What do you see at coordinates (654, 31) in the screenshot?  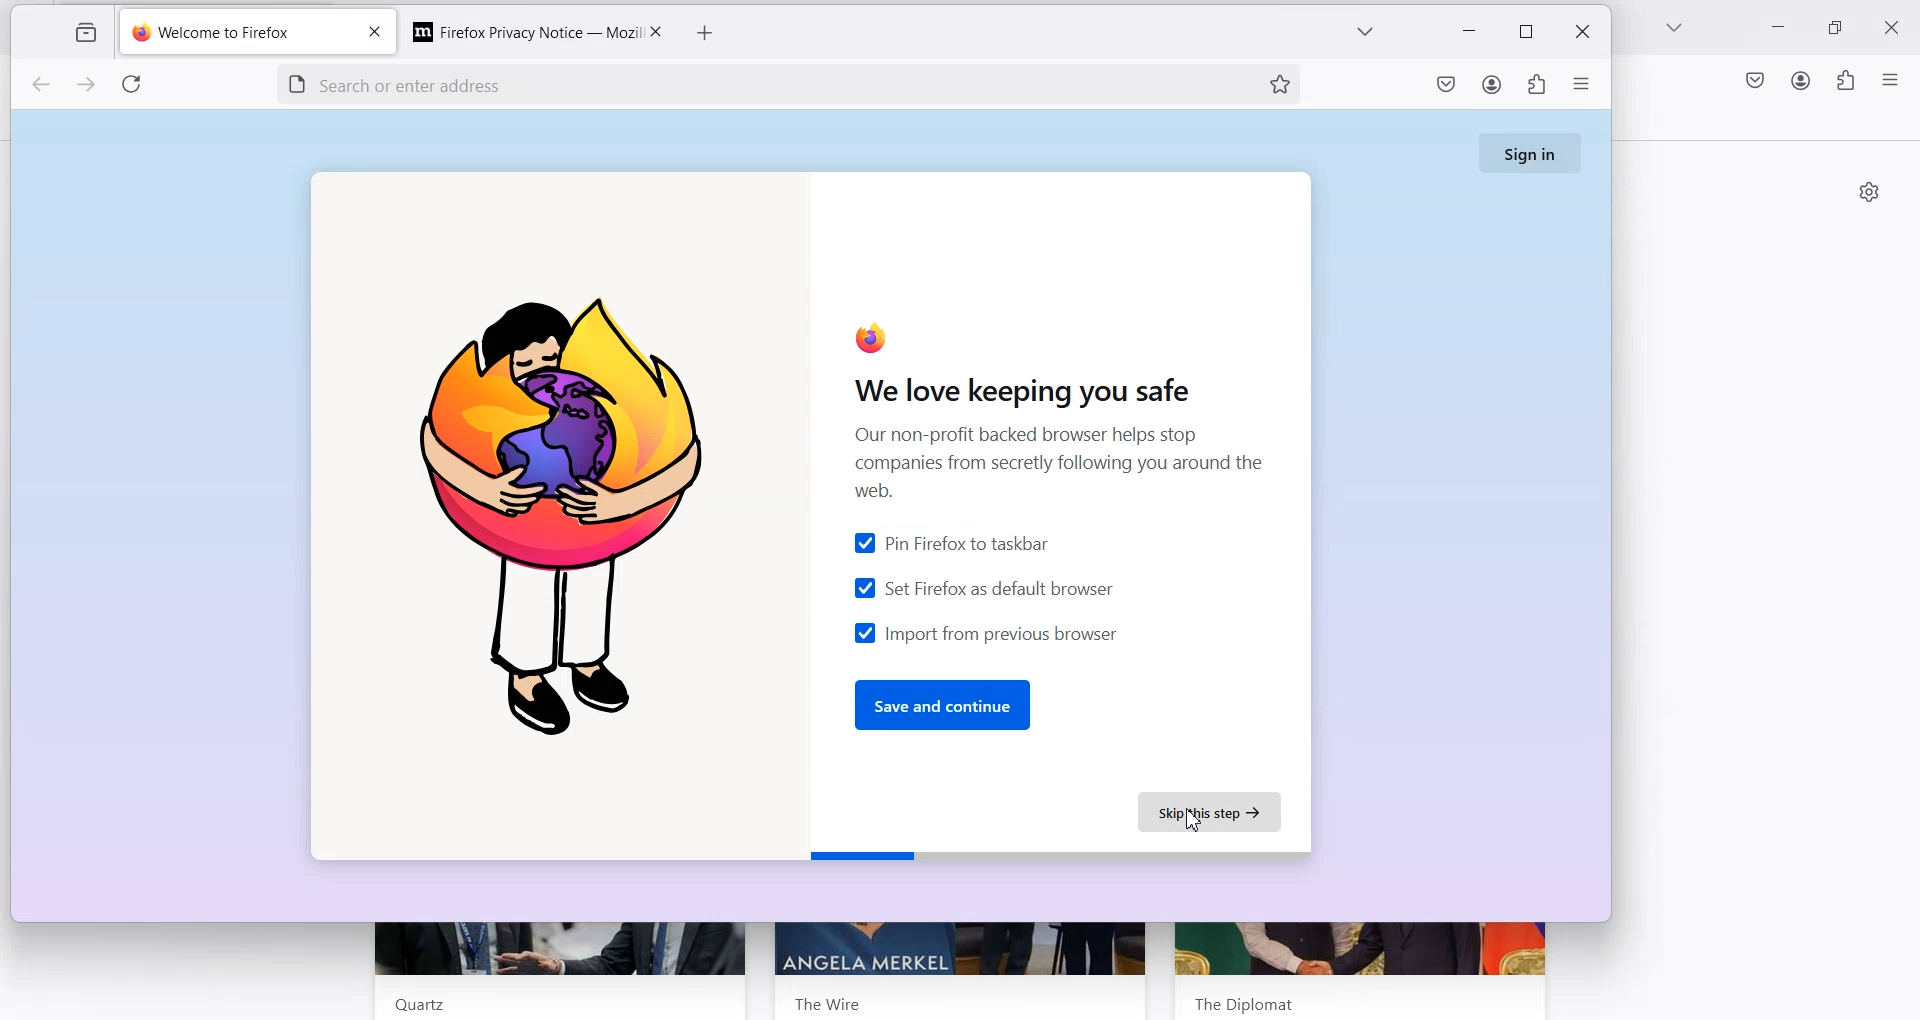 I see `Close` at bounding box center [654, 31].